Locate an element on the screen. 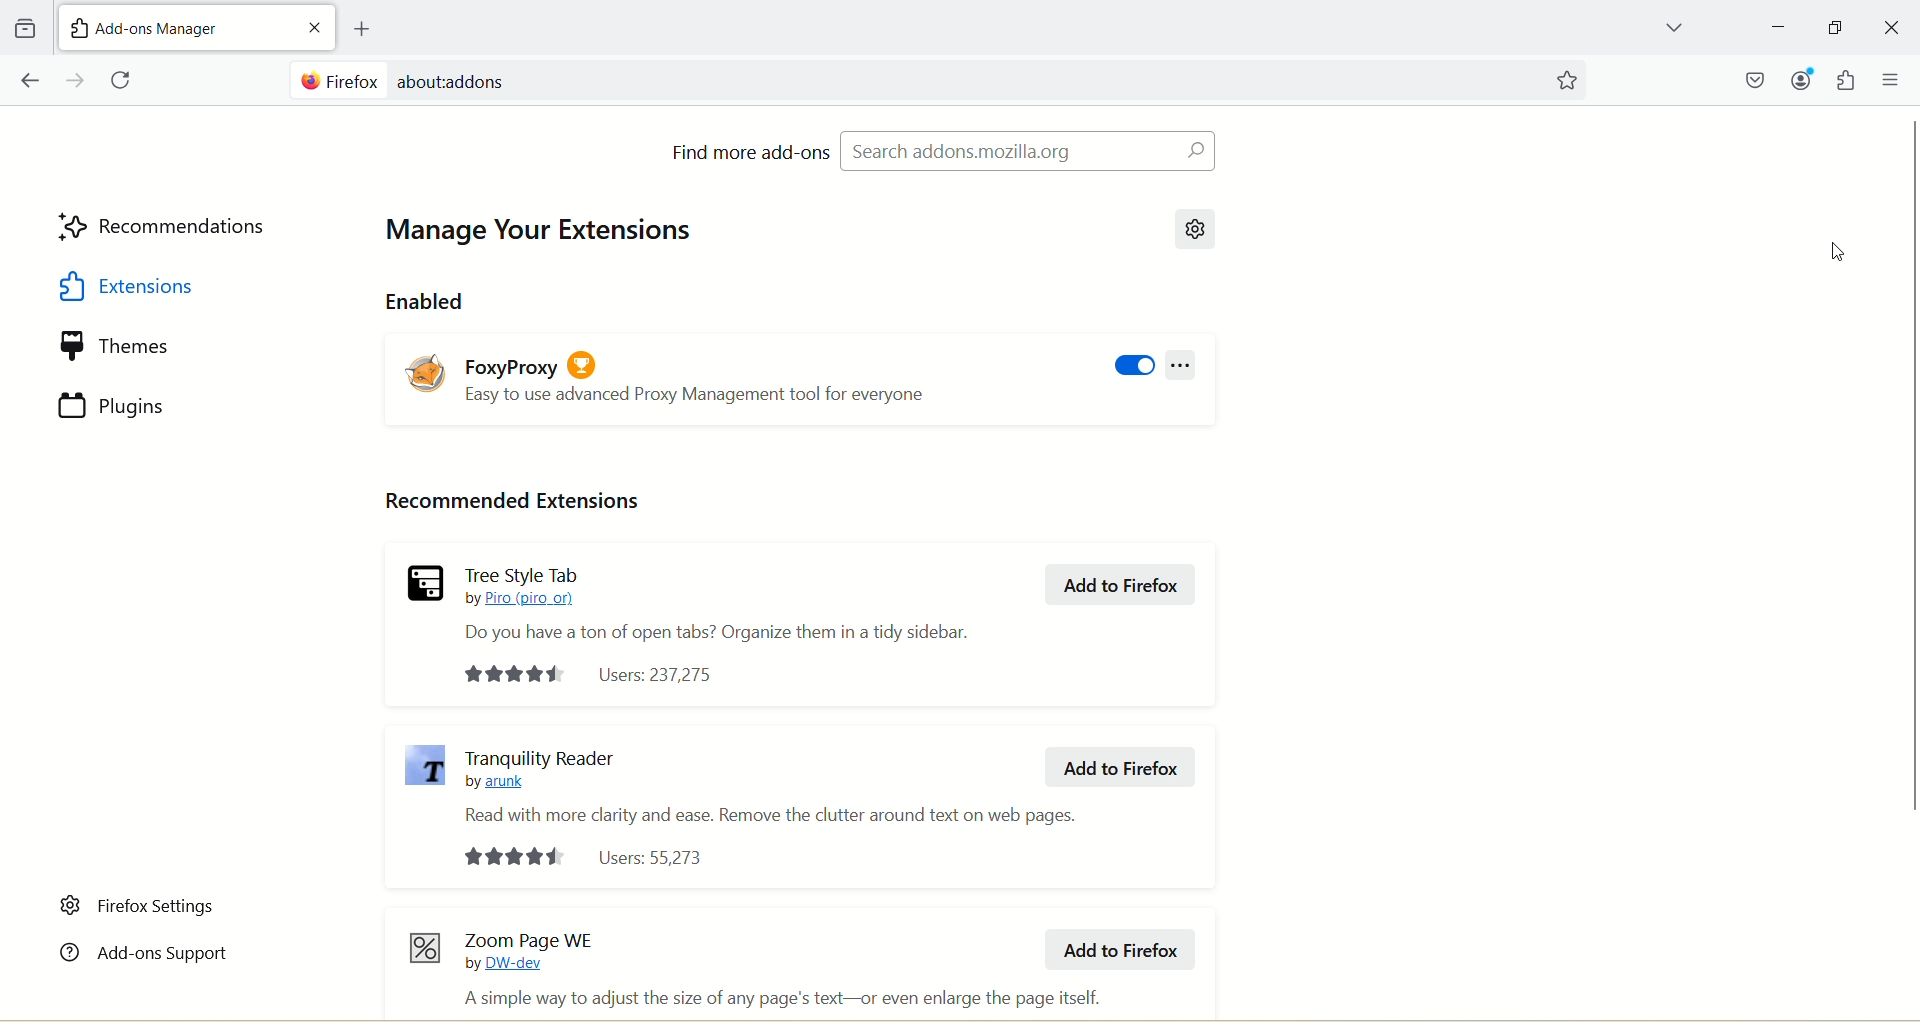  Extensions is located at coordinates (168, 286).